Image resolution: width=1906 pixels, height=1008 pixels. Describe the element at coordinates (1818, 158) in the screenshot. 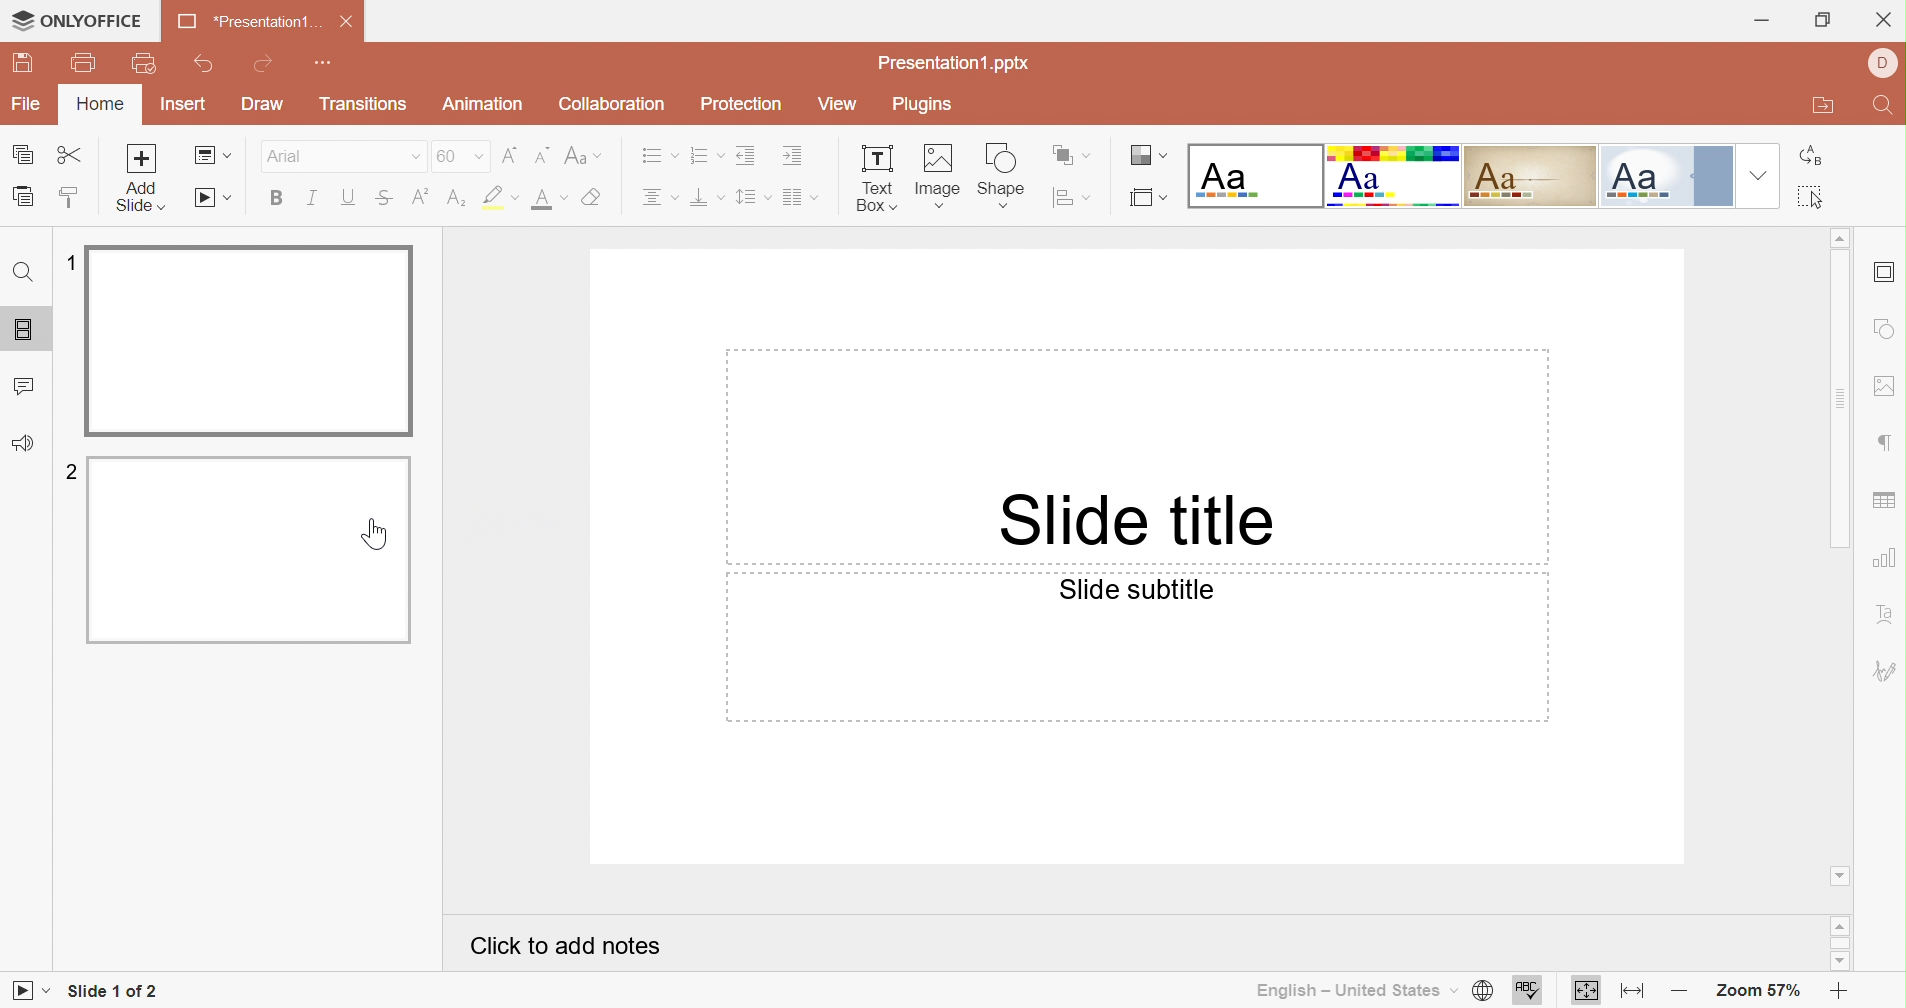

I see `Replace` at that location.